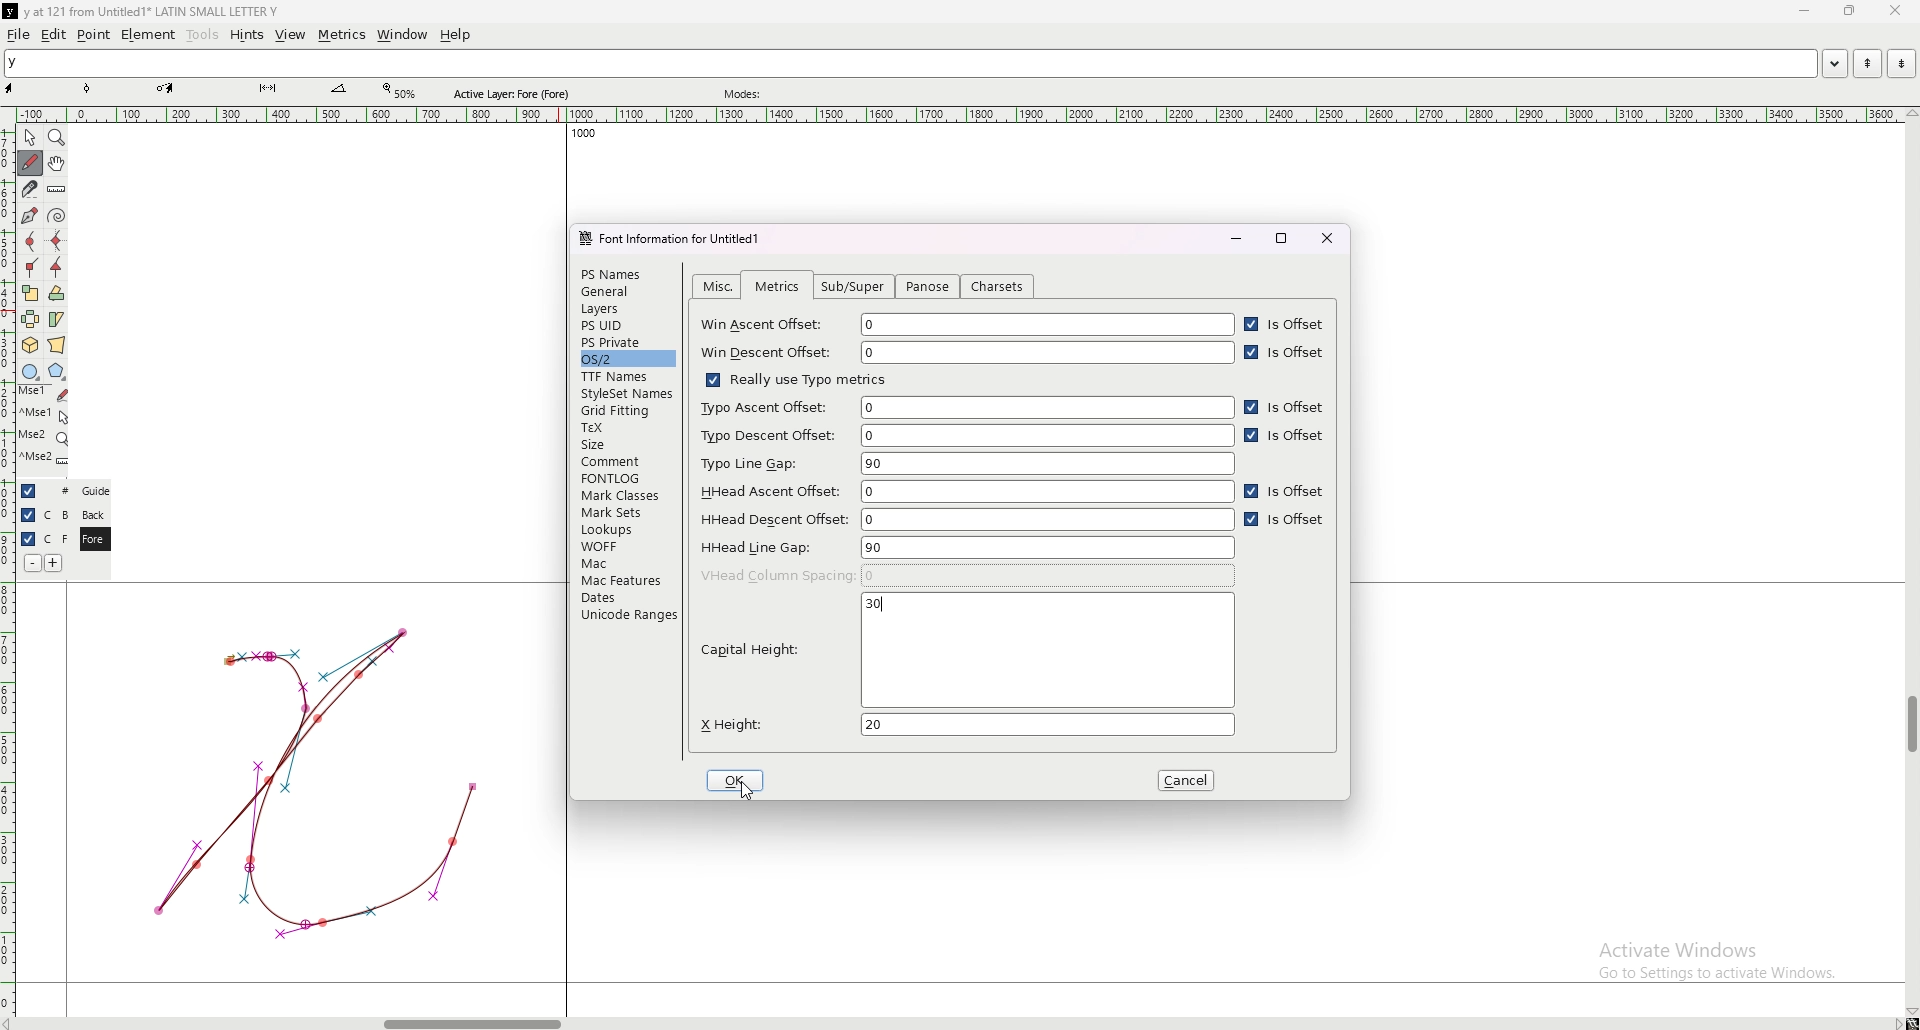 The height and width of the screenshot is (1030, 1920). What do you see at coordinates (964, 491) in the screenshot?
I see `hhead ascent offset 0` at bounding box center [964, 491].